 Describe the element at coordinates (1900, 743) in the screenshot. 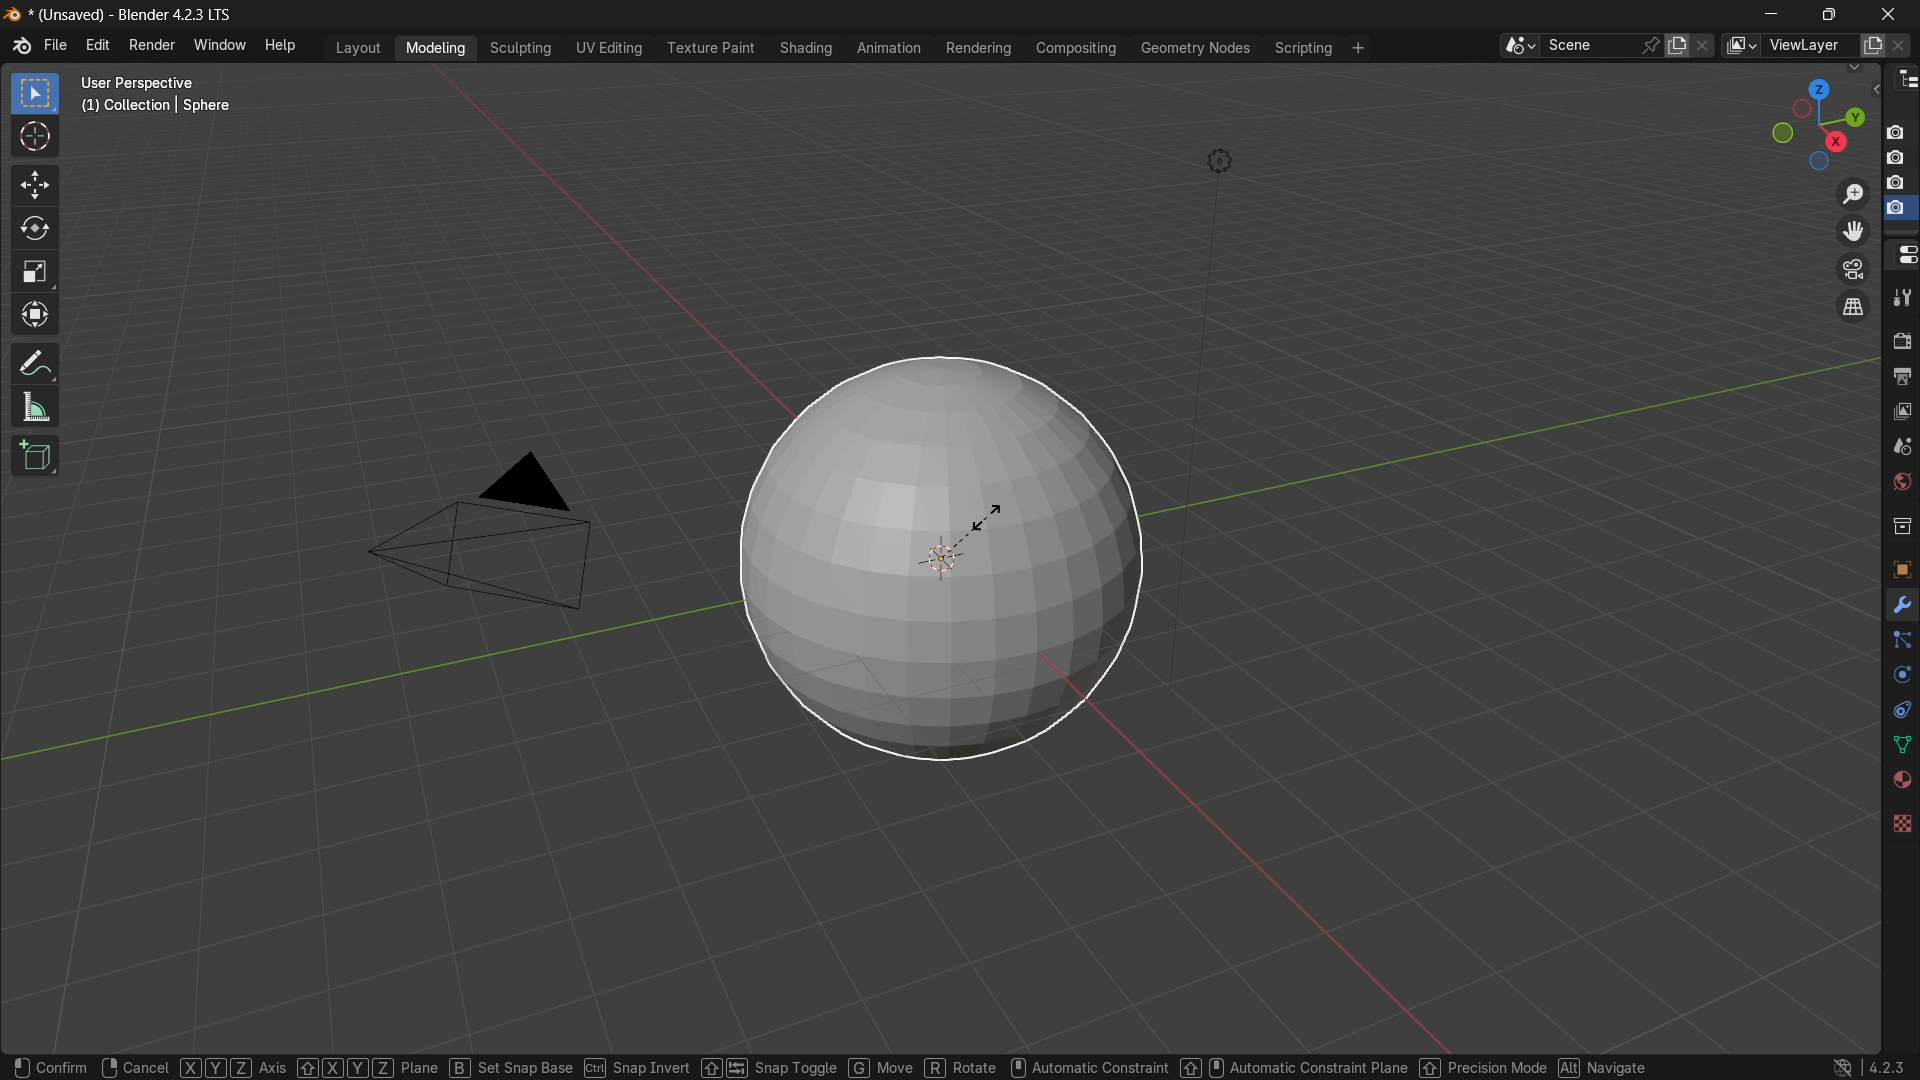

I see `data` at that location.